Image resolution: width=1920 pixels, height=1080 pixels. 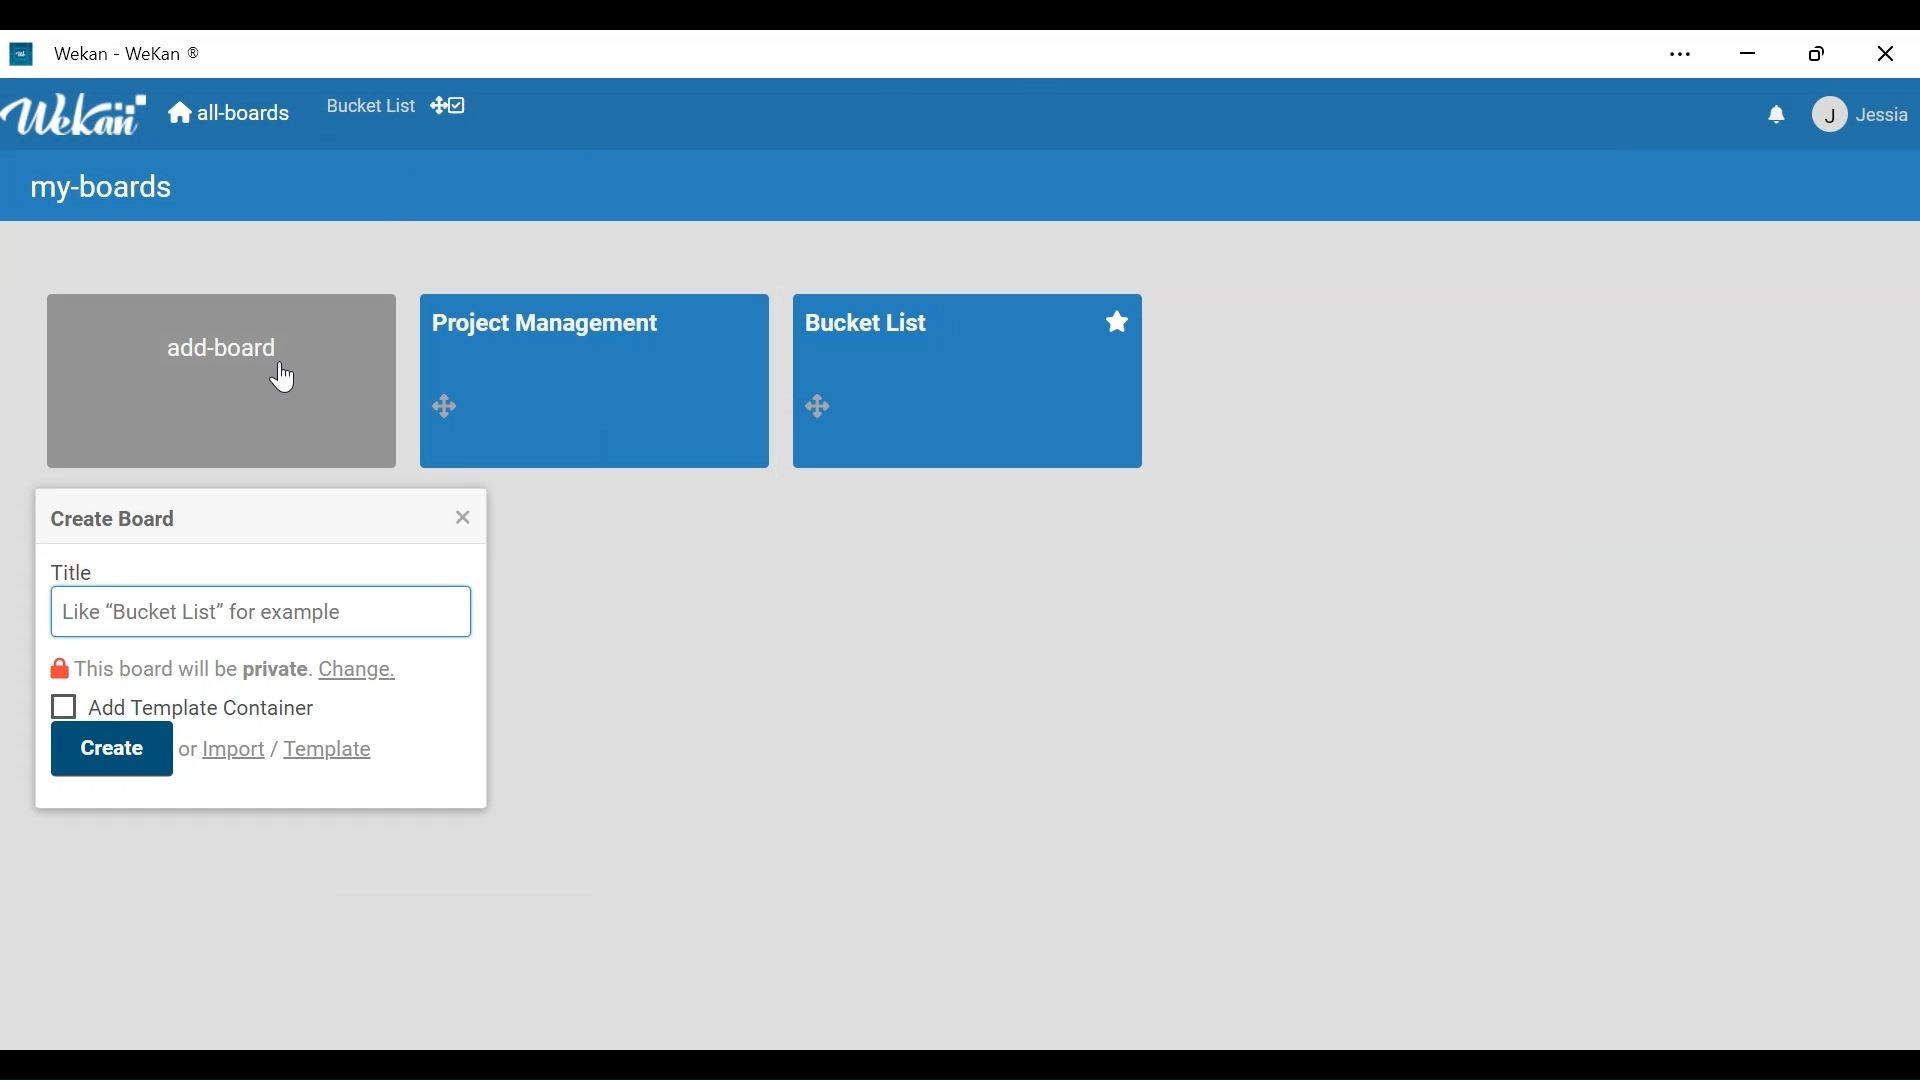 I want to click on Settings and more, so click(x=1679, y=55).